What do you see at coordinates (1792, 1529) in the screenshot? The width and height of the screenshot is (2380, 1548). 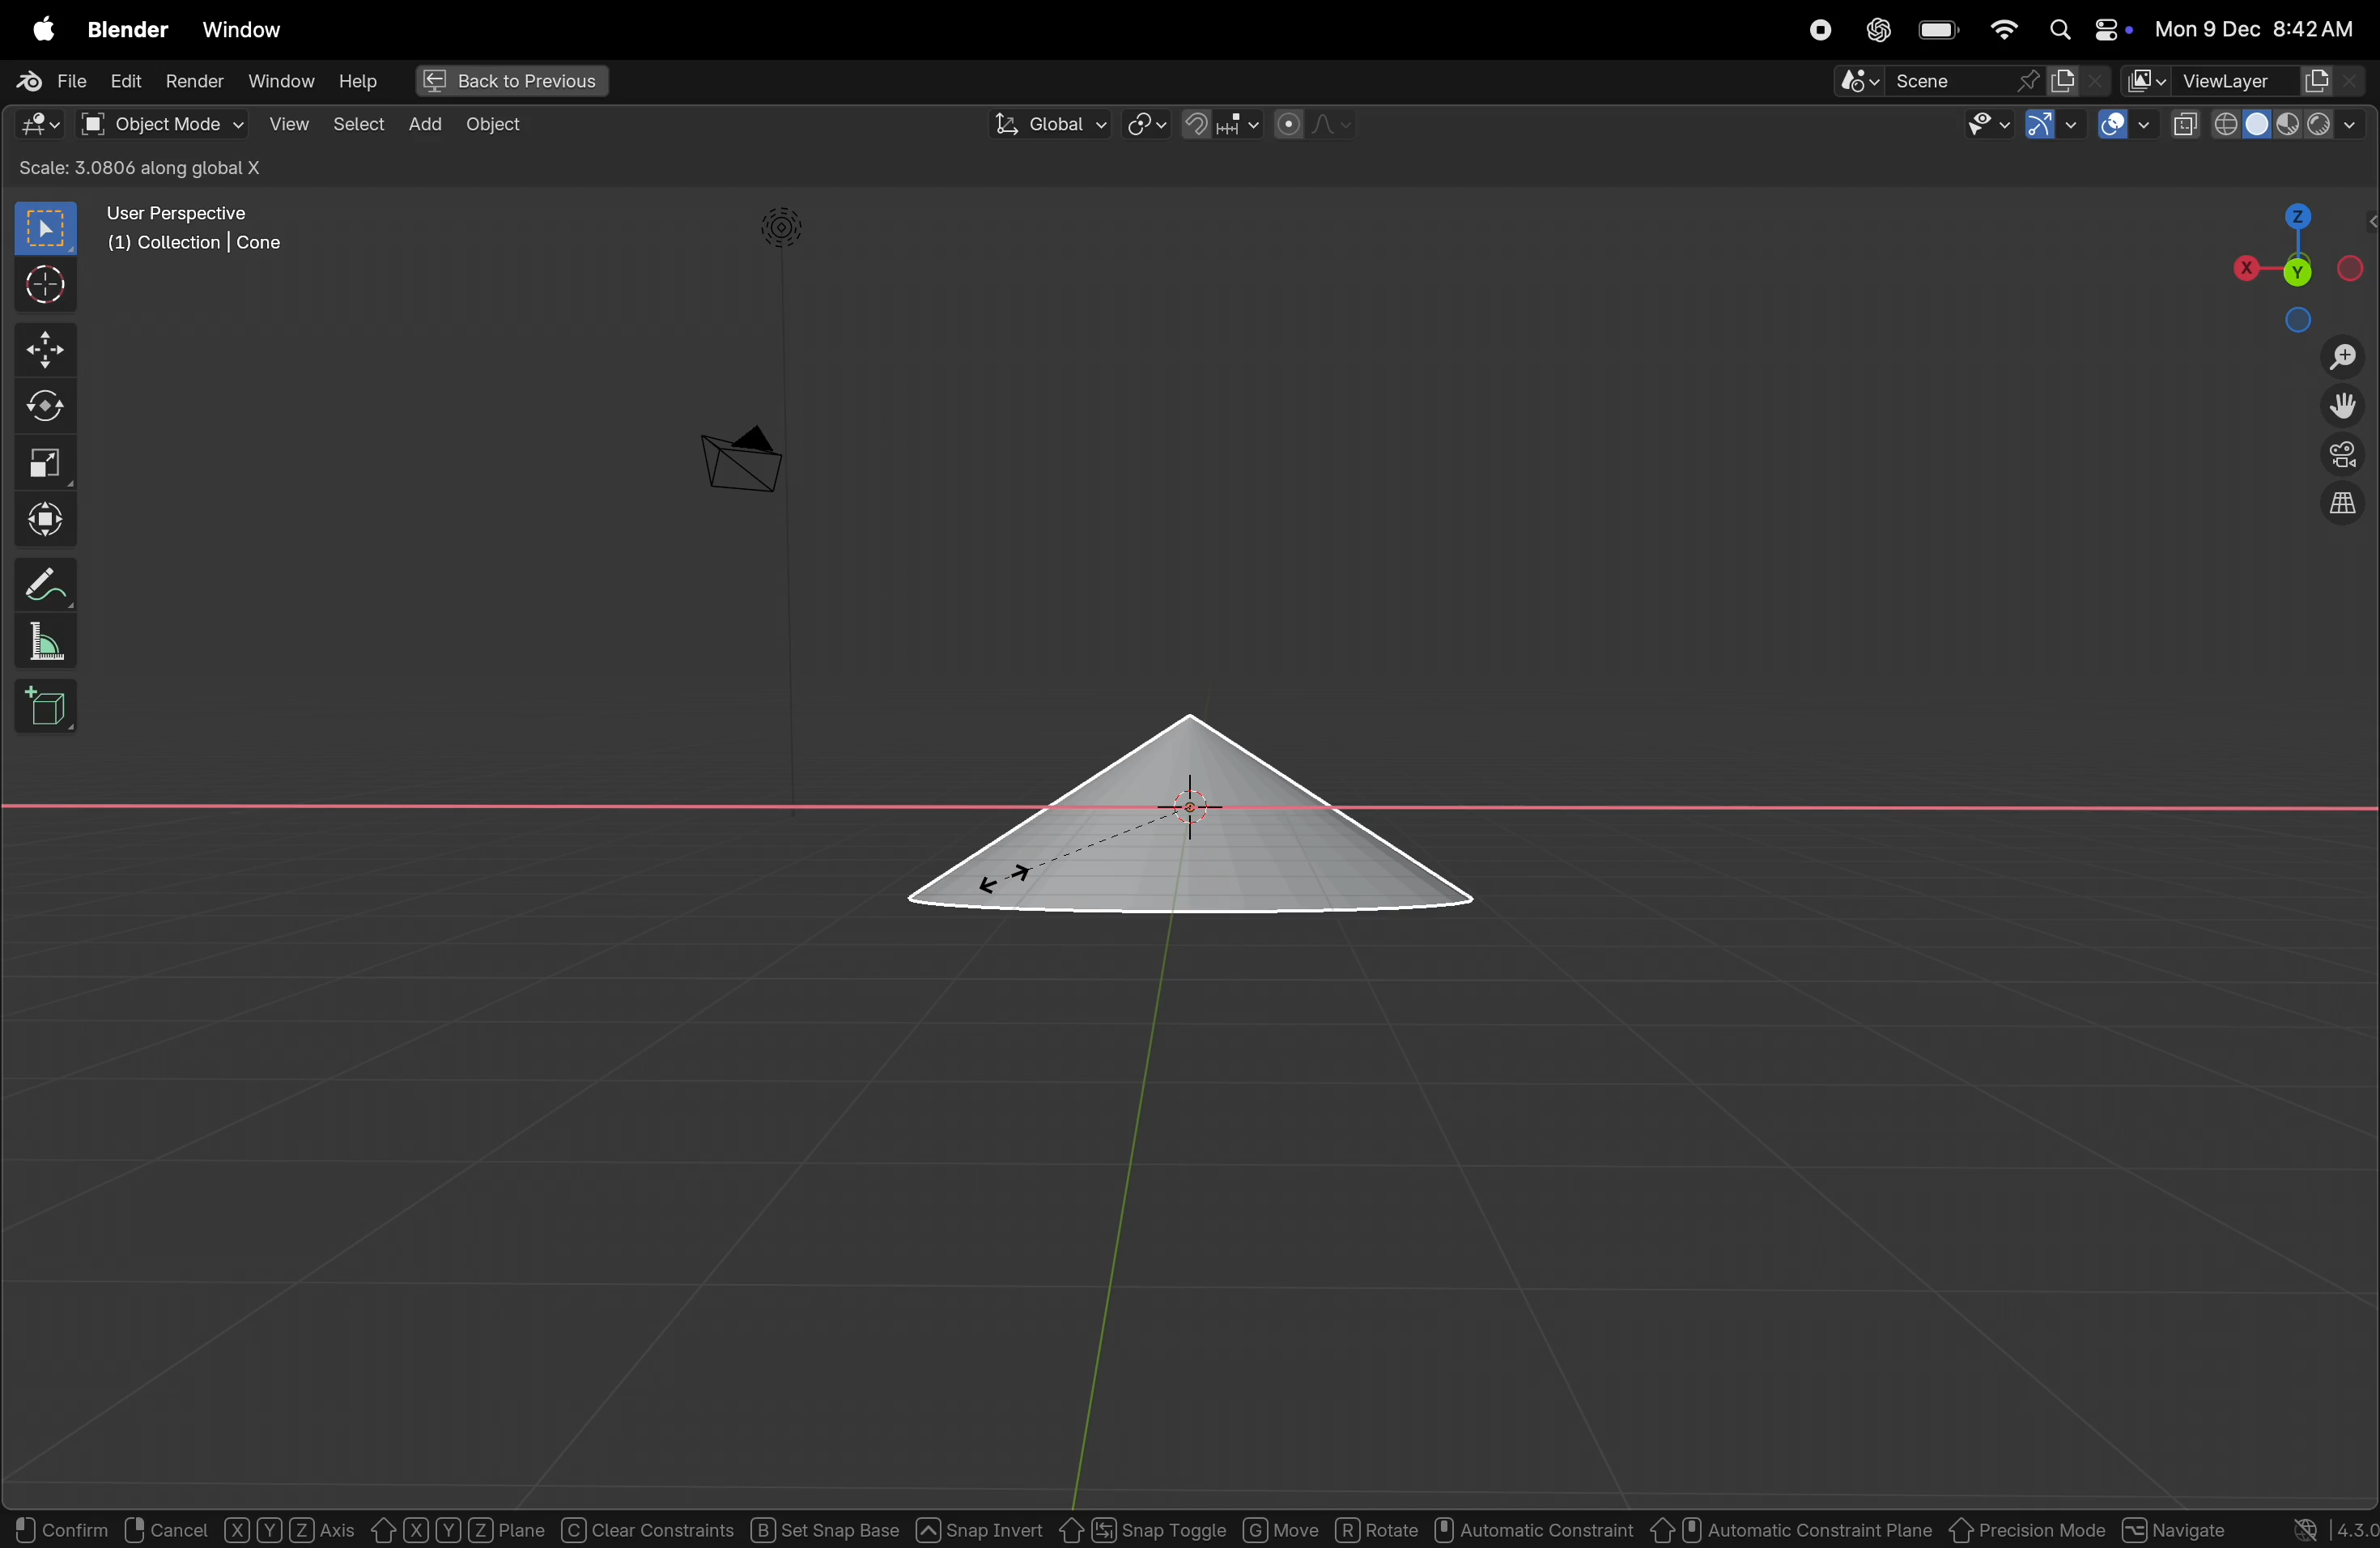 I see `automatic constraint pane` at bounding box center [1792, 1529].